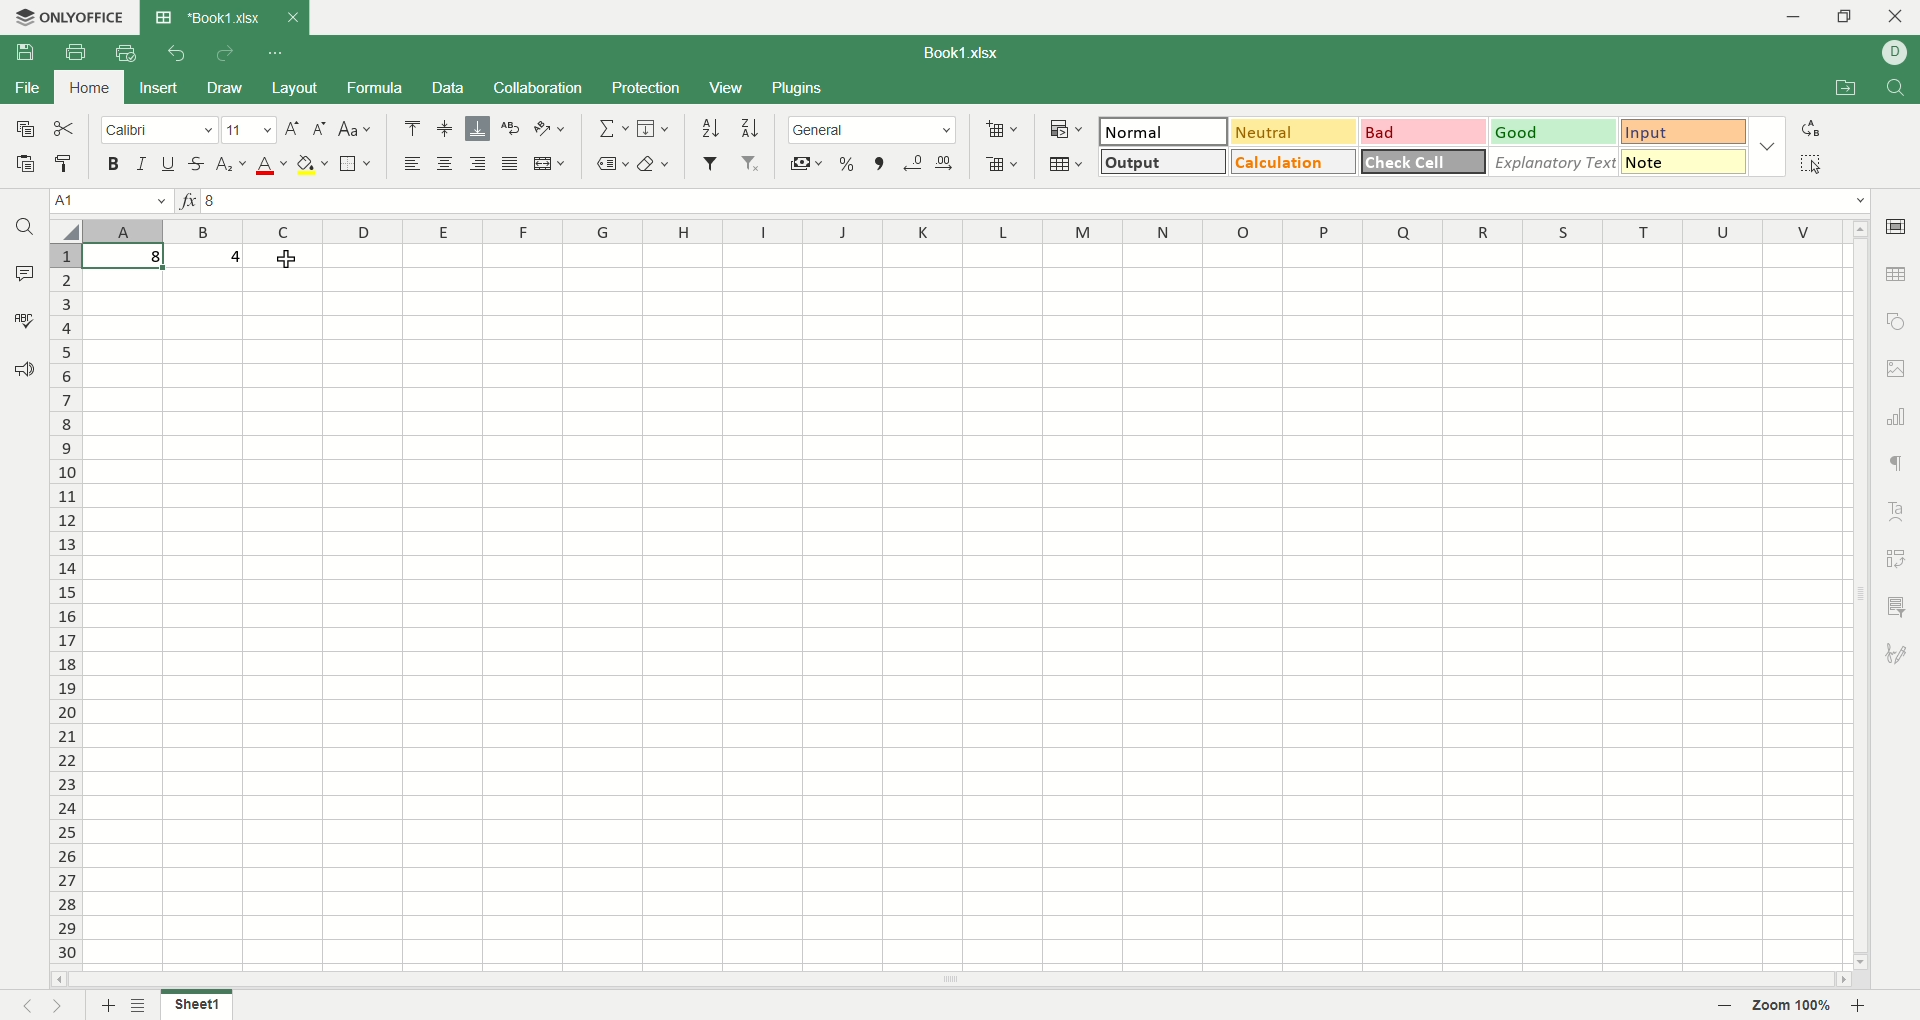  I want to click on output, so click(1164, 162).